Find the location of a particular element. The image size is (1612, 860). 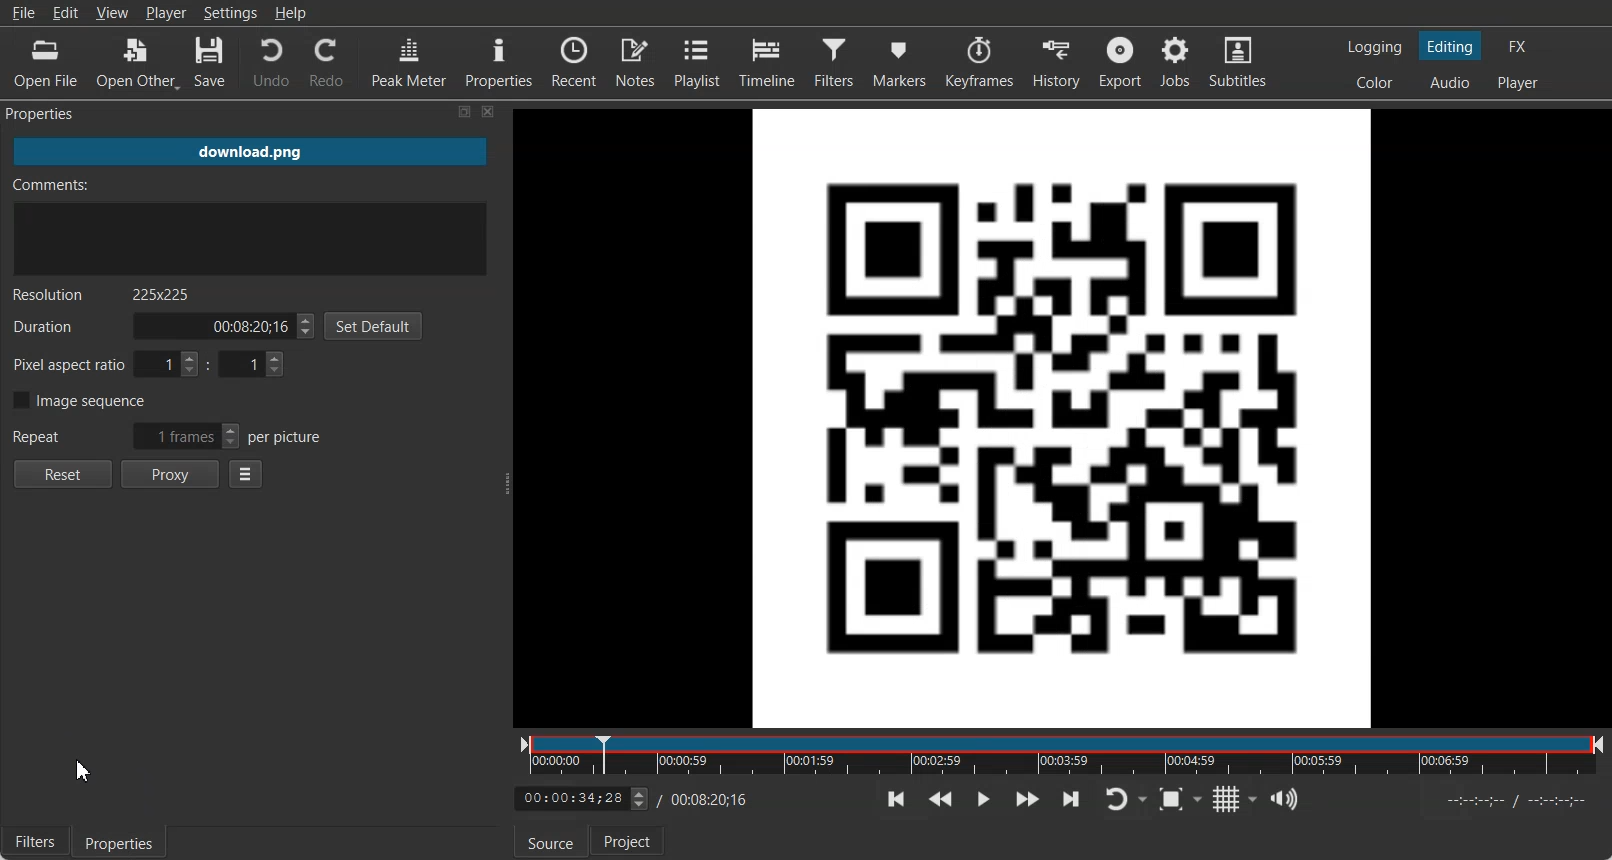

Filters is located at coordinates (835, 62).